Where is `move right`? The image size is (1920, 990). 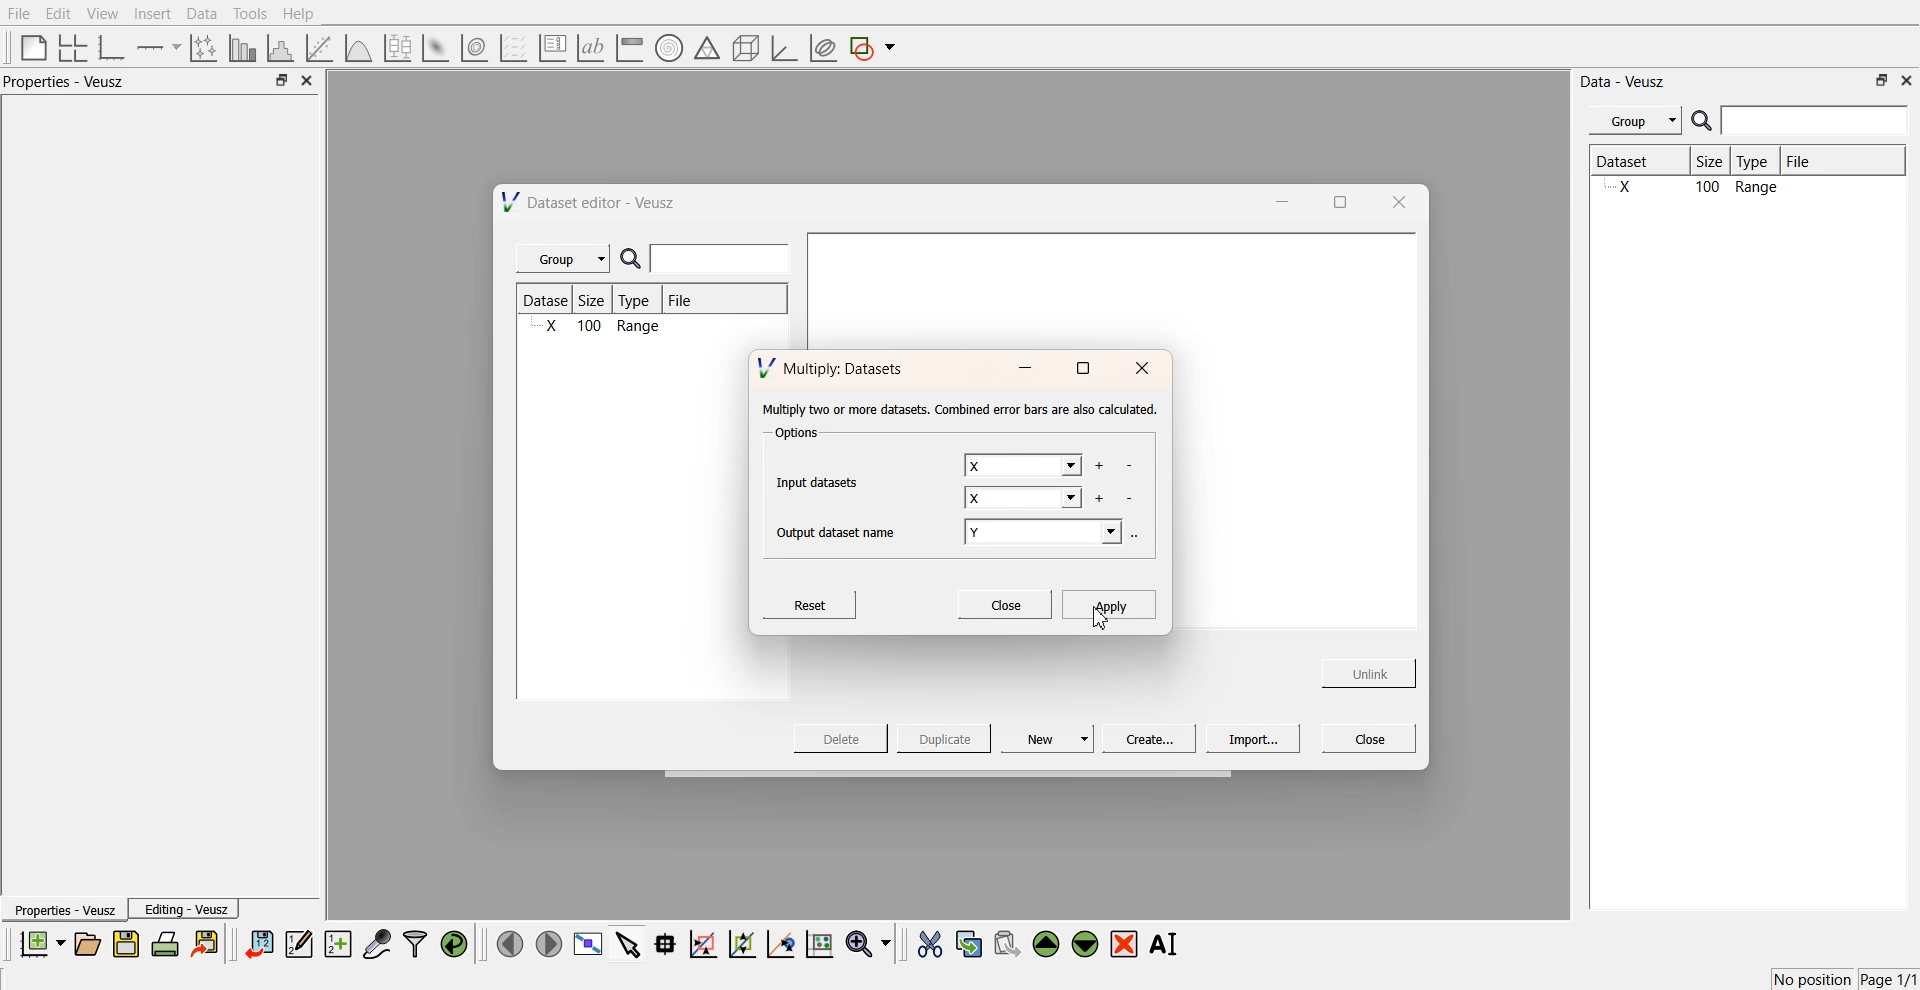 move right is located at coordinates (548, 942).